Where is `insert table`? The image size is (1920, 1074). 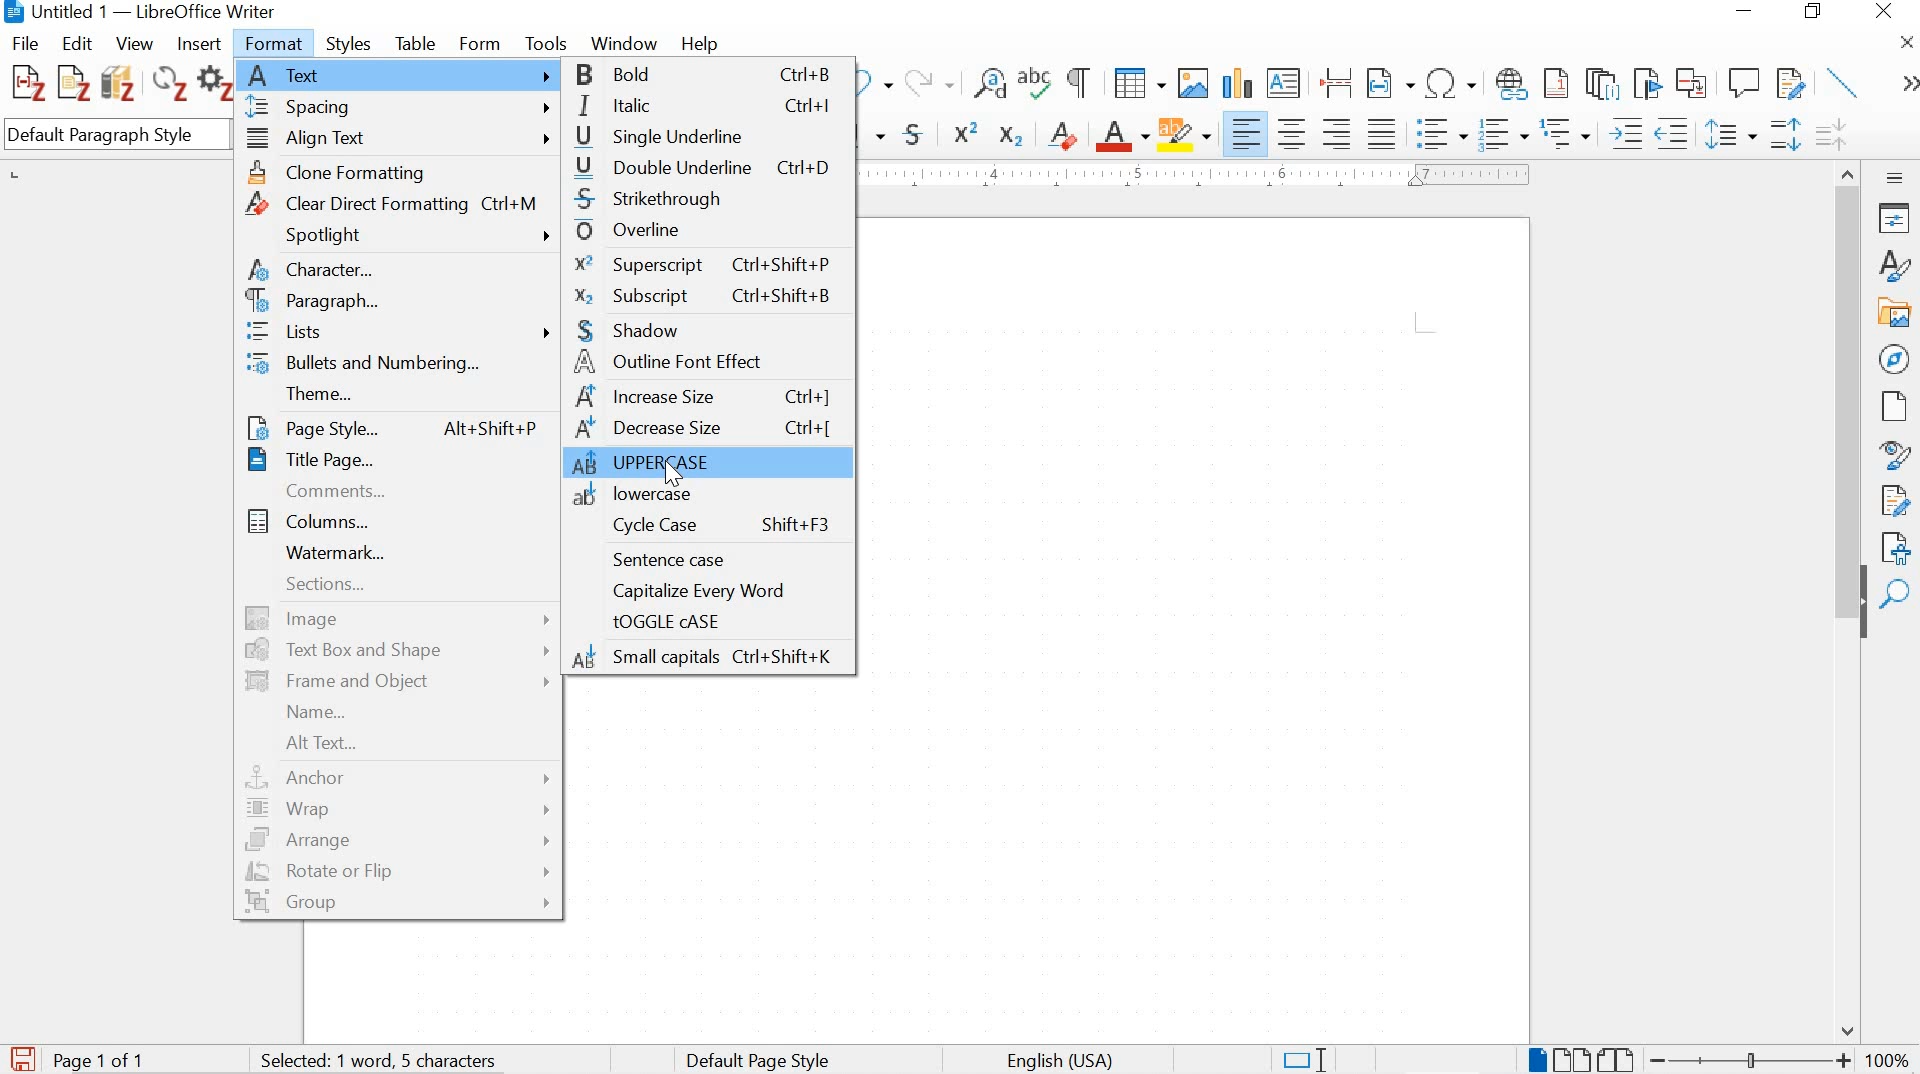 insert table is located at coordinates (1139, 84).